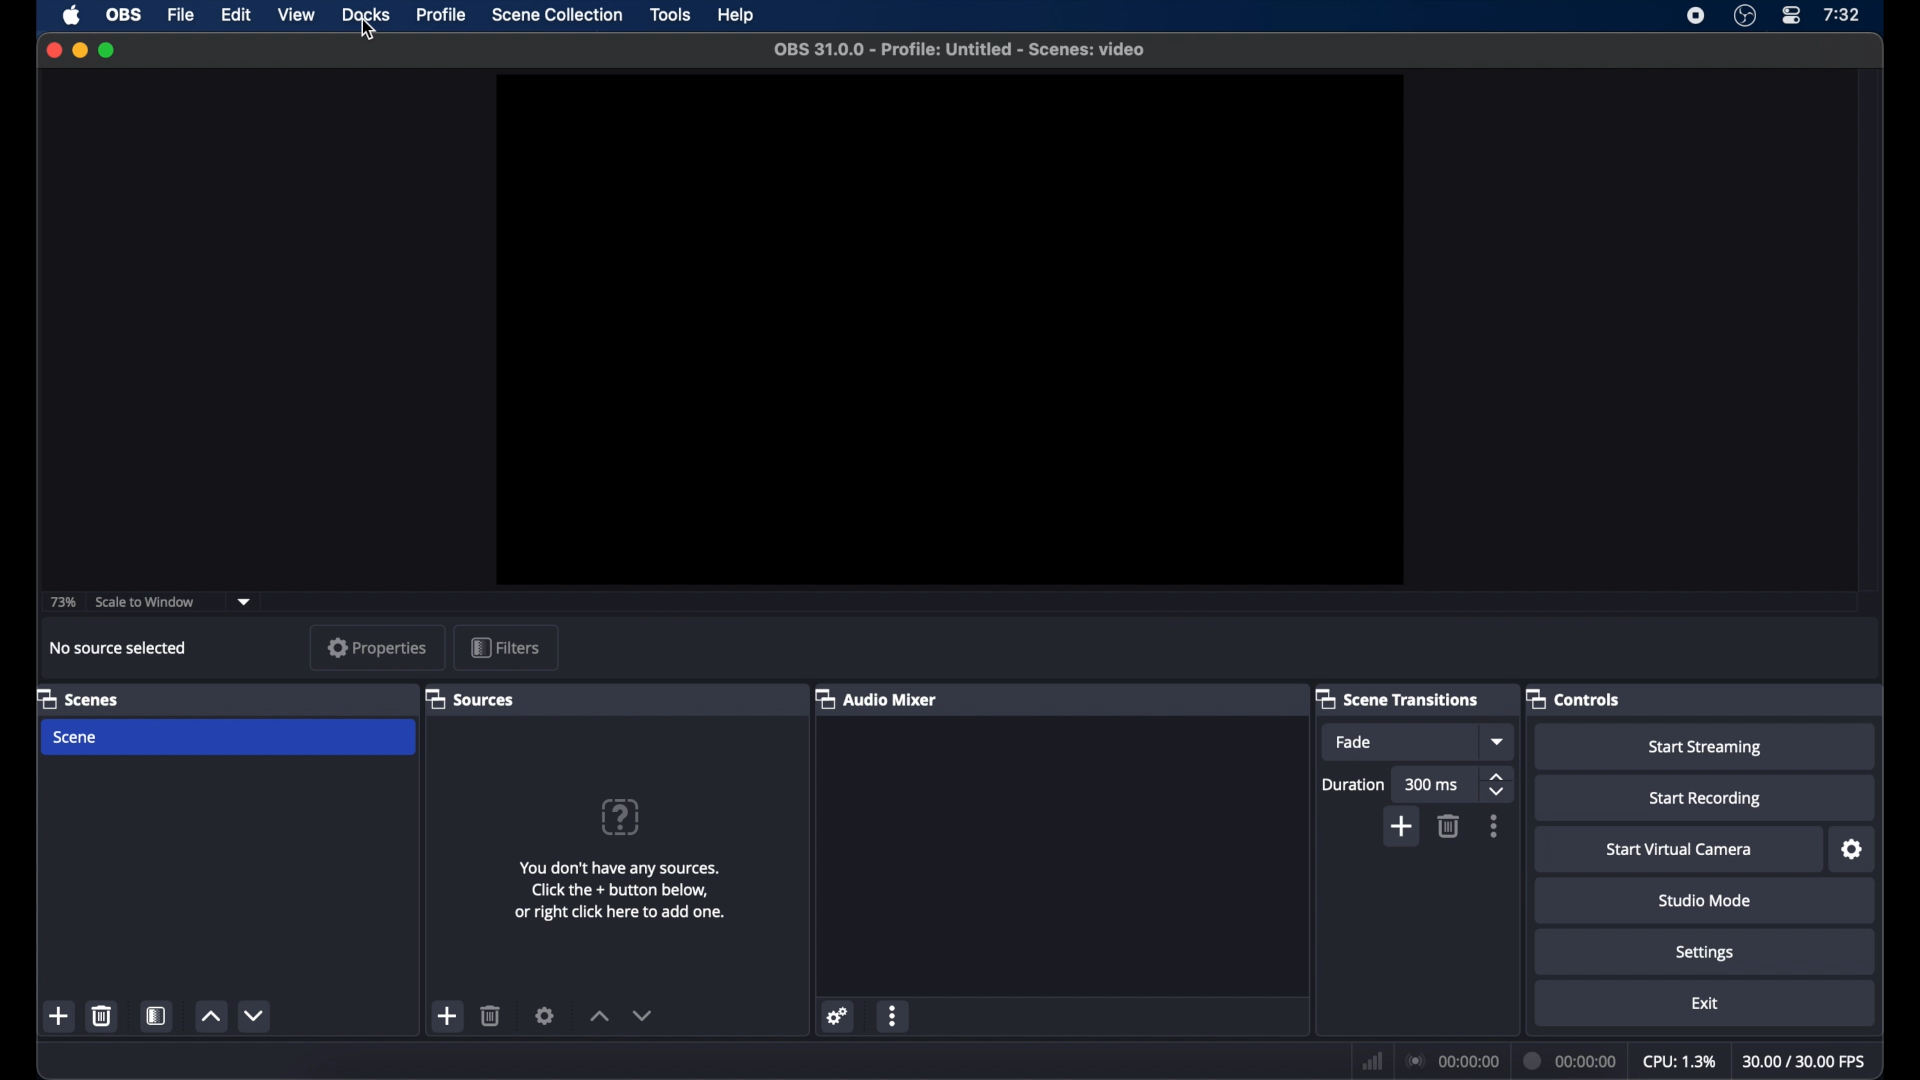 Image resolution: width=1920 pixels, height=1080 pixels. I want to click on file, so click(182, 14).